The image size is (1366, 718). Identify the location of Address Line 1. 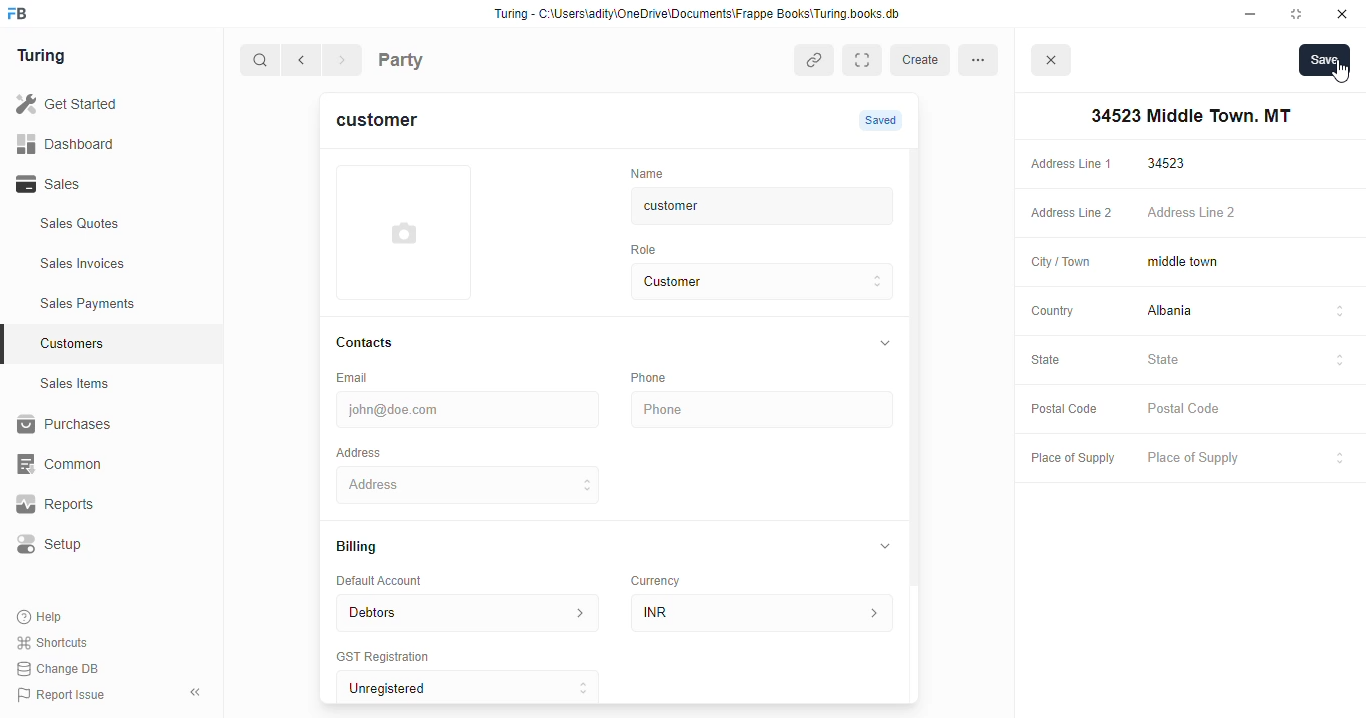
(1070, 162).